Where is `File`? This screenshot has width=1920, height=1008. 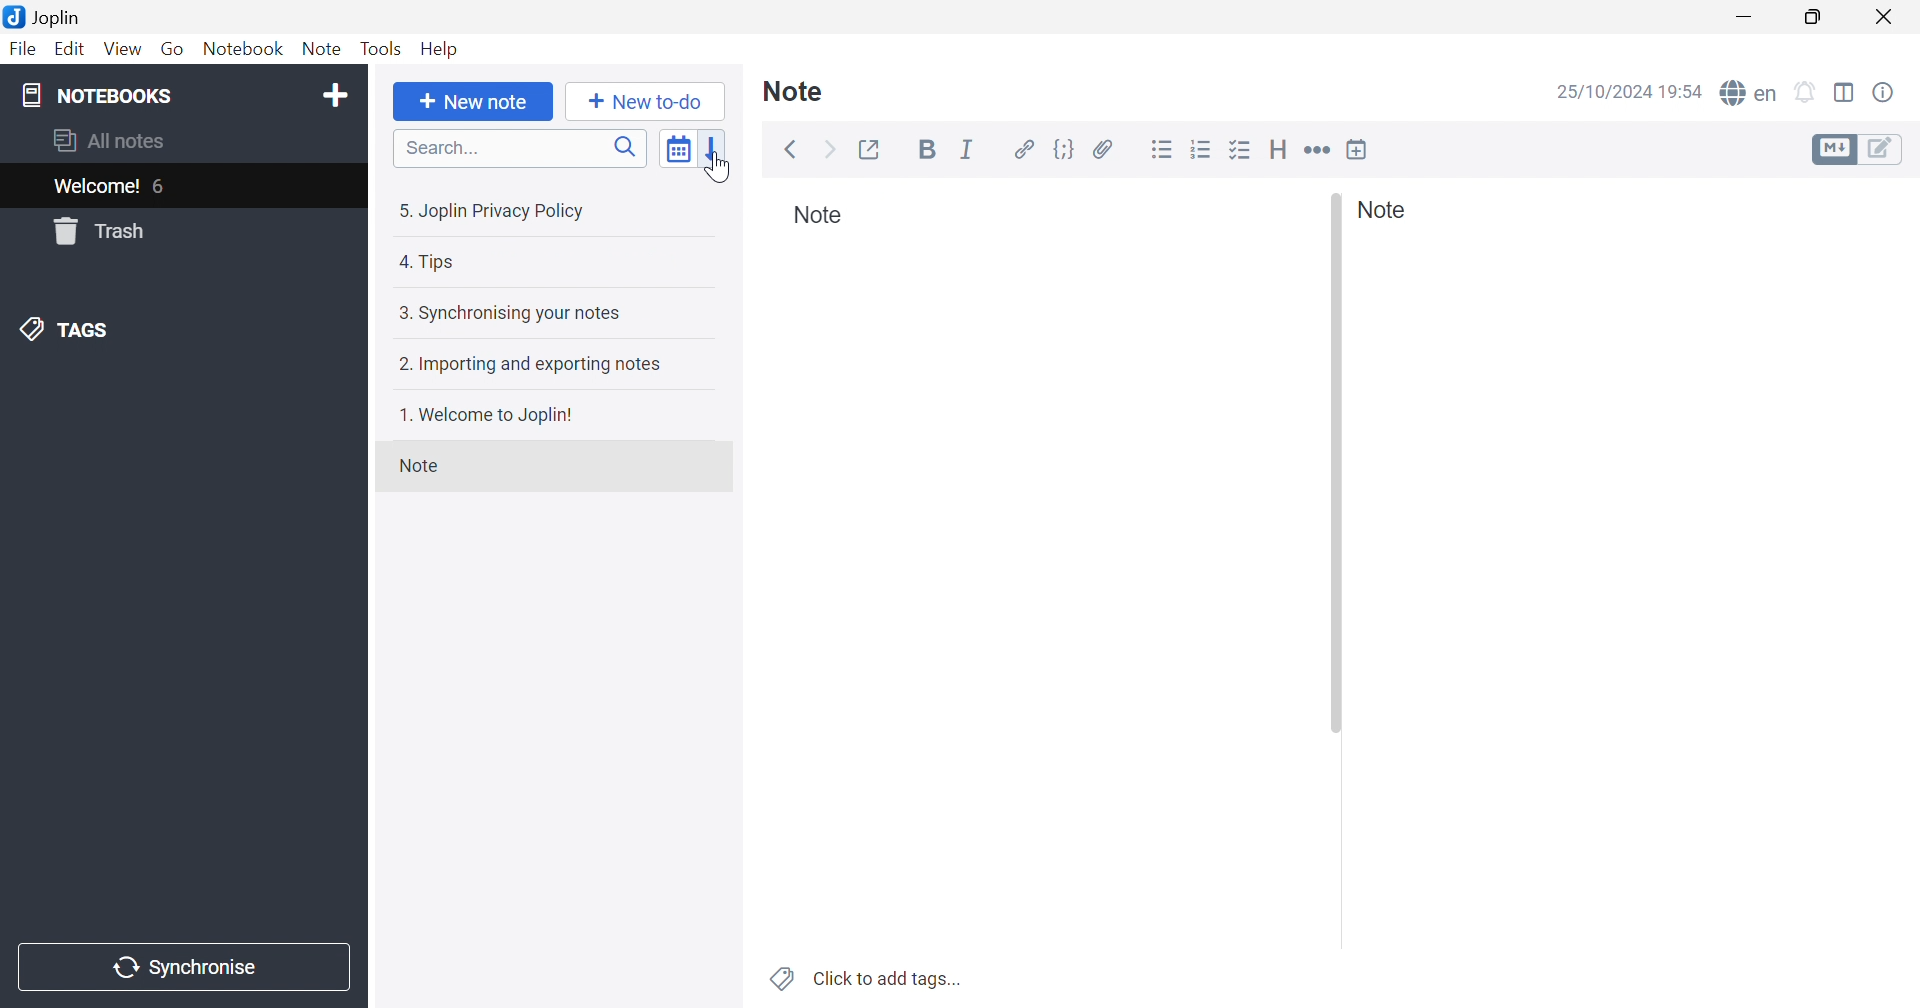 File is located at coordinates (22, 51).